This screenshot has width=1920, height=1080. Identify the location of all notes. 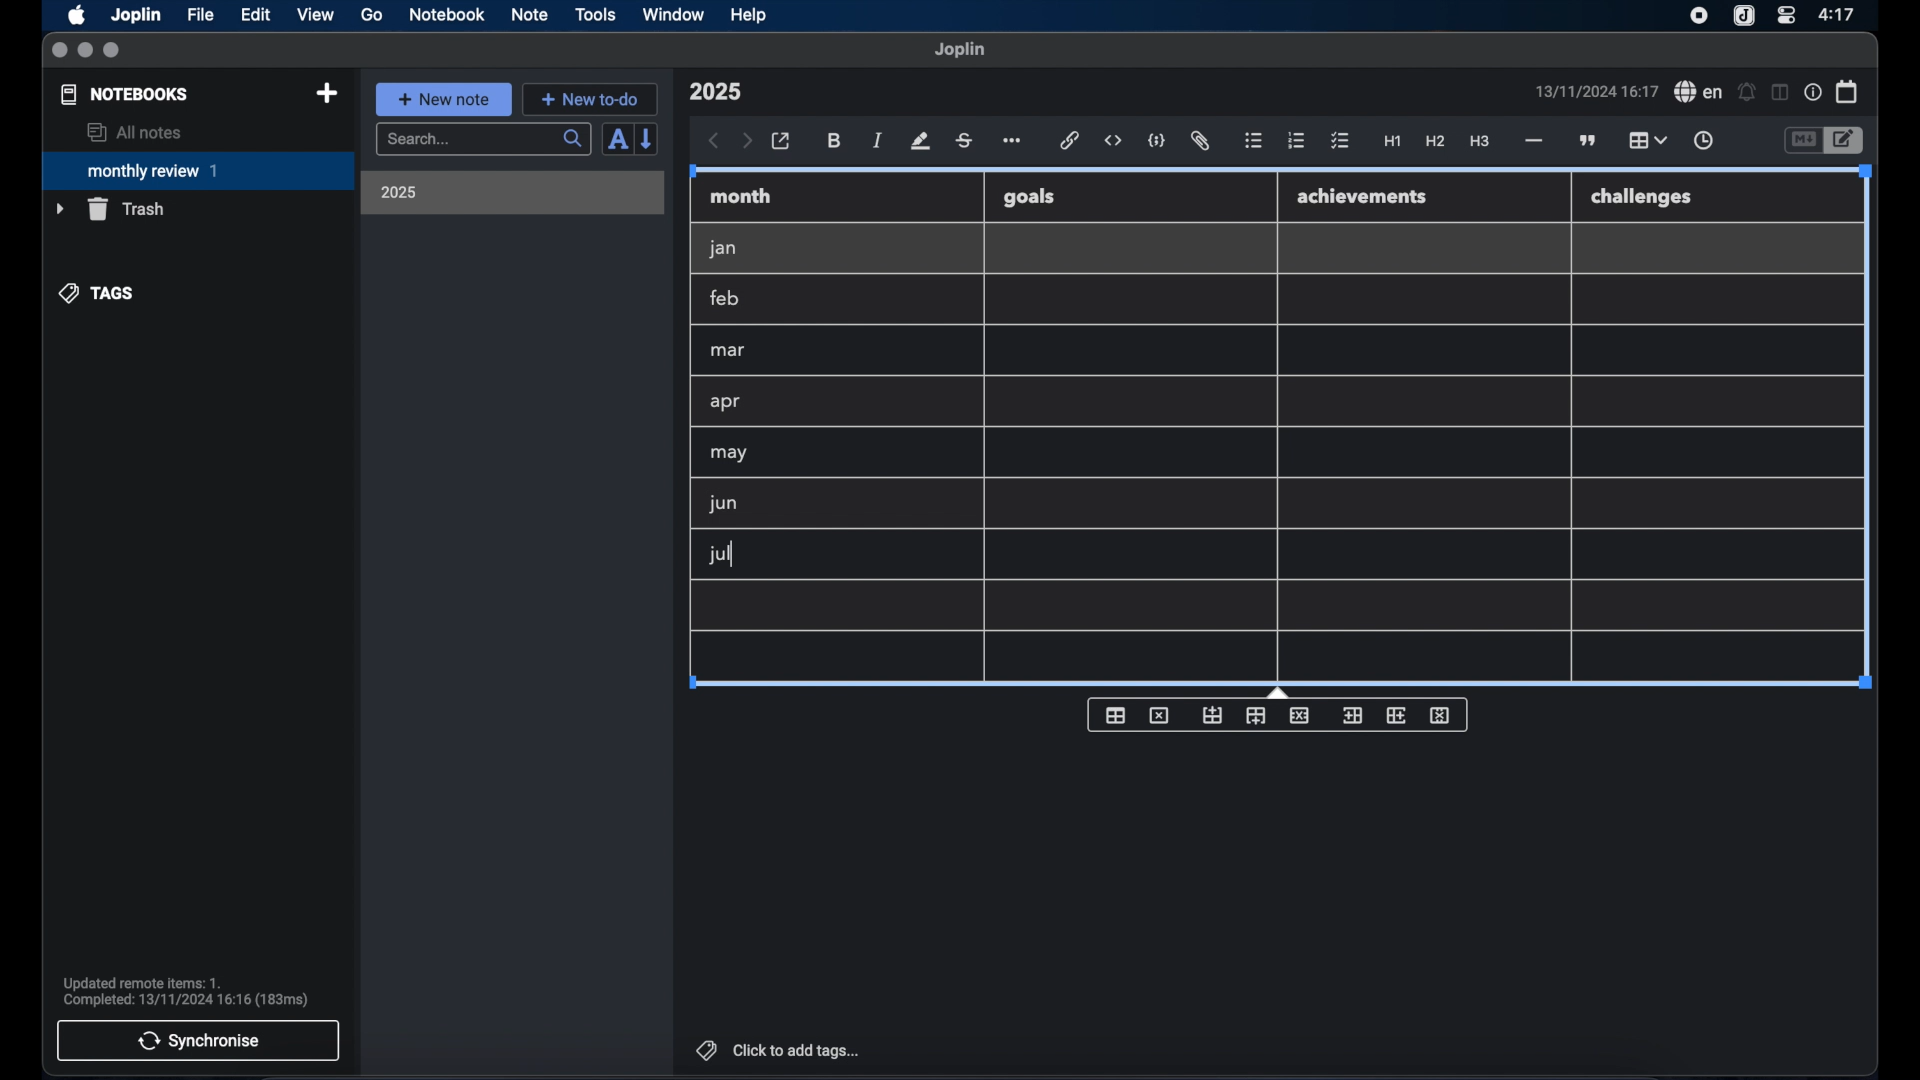
(134, 132).